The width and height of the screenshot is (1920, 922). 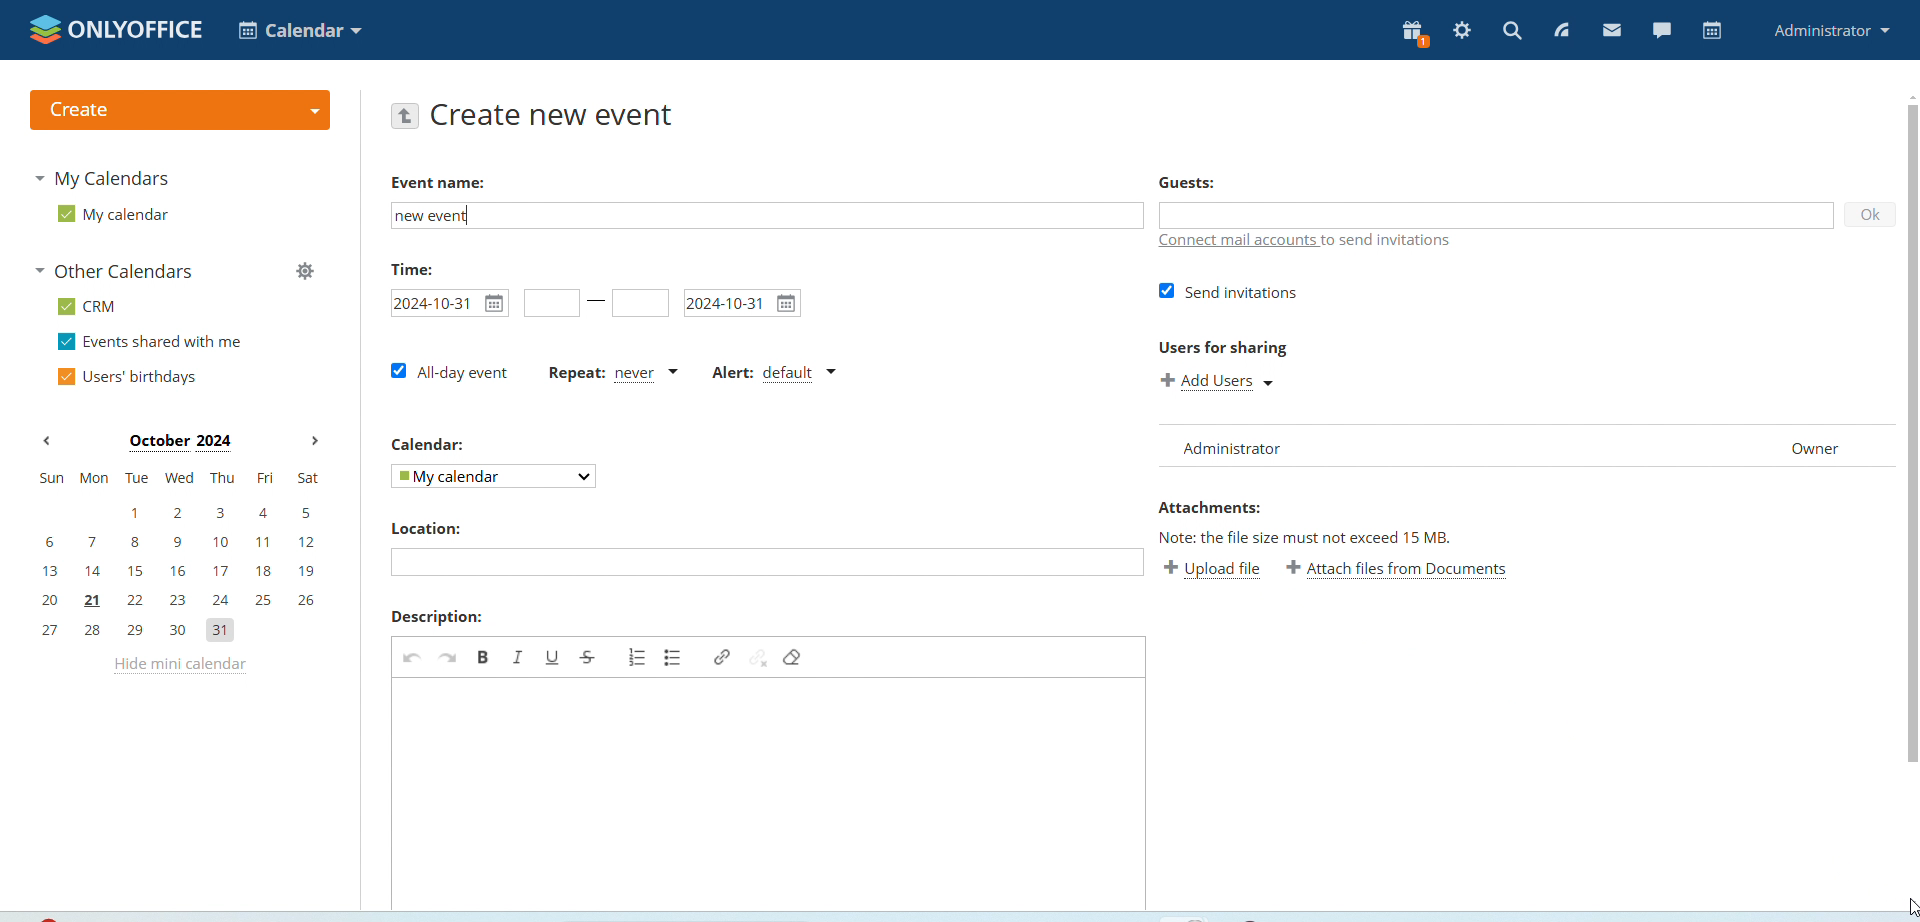 What do you see at coordinates (179, 667) in the screenshot?
I see `hide mini calendar` at bounding box center [179, 667].